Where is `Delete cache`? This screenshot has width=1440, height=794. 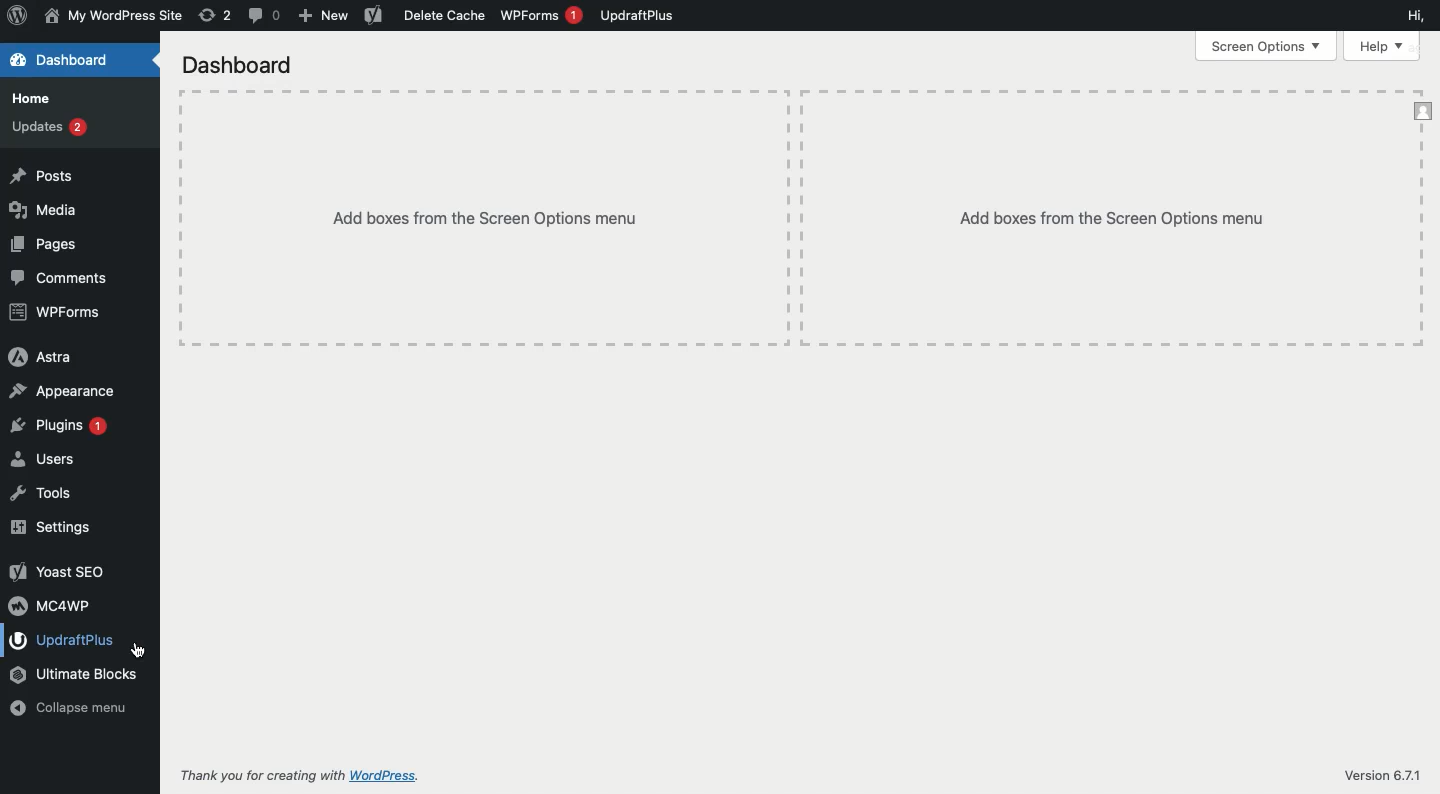 Delete cache is located at coordinates (445, 15).